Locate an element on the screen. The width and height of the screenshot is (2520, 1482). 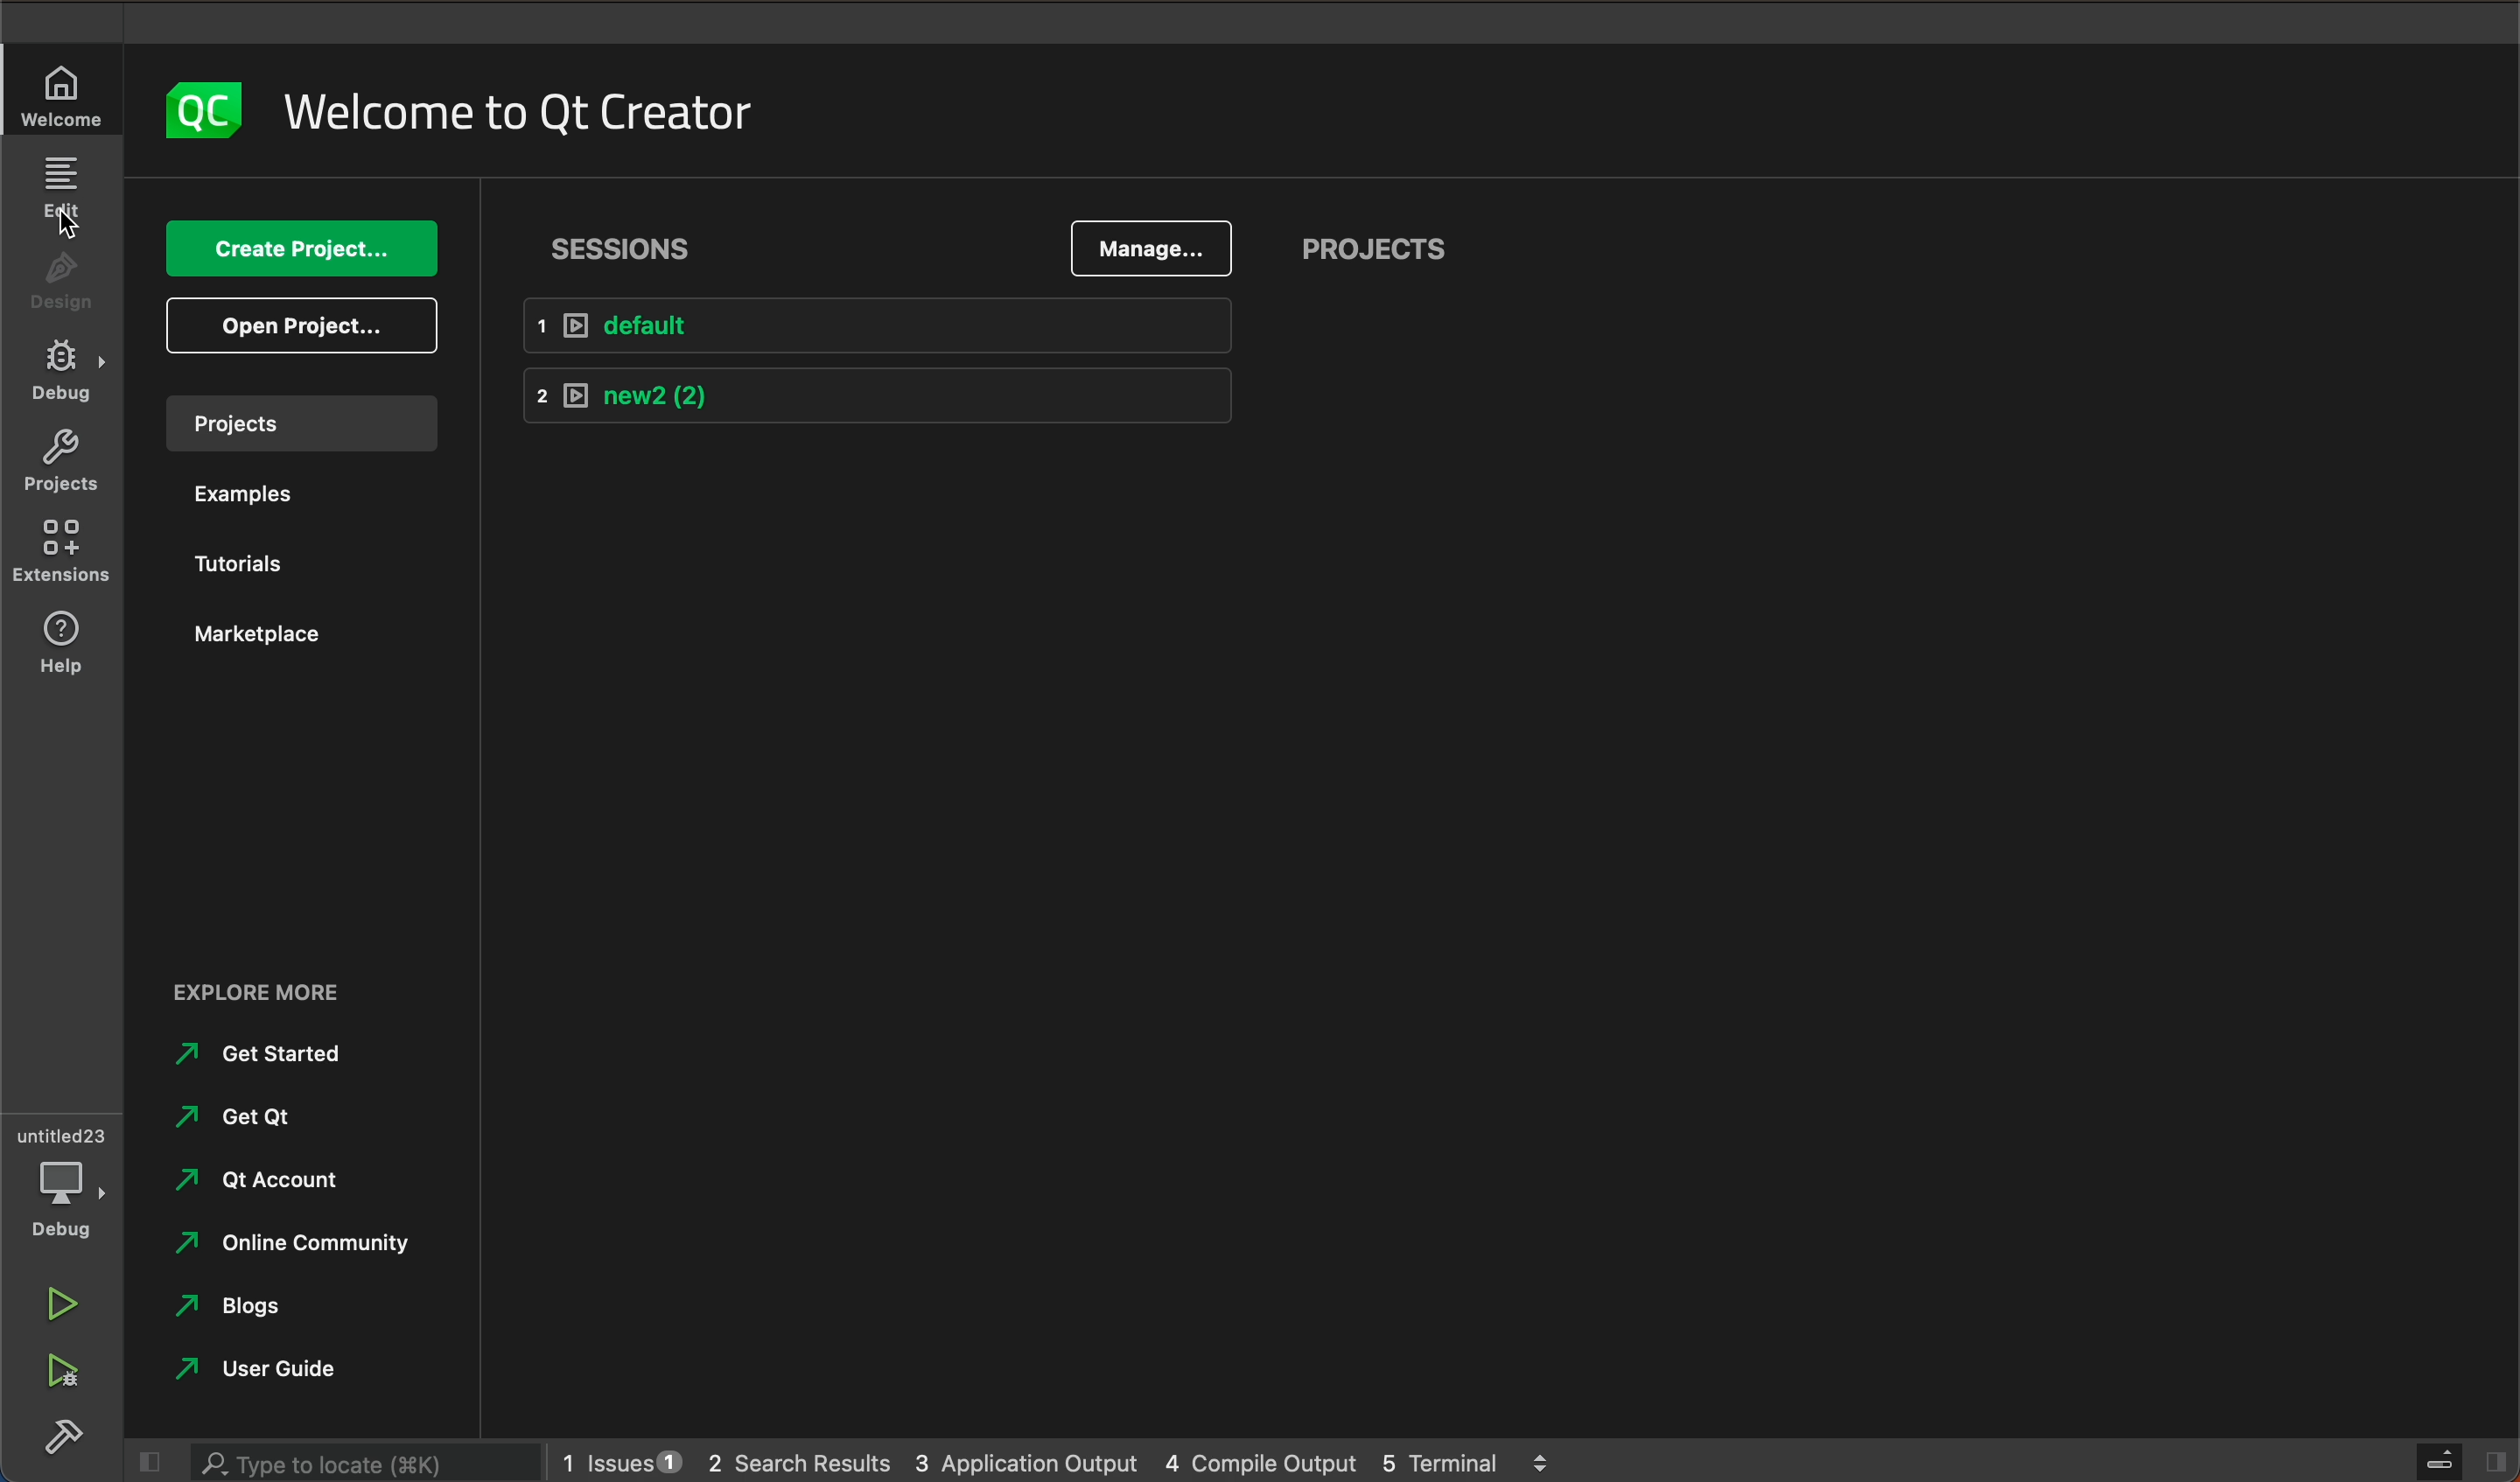
manage is located at coordinates (1146, 250).